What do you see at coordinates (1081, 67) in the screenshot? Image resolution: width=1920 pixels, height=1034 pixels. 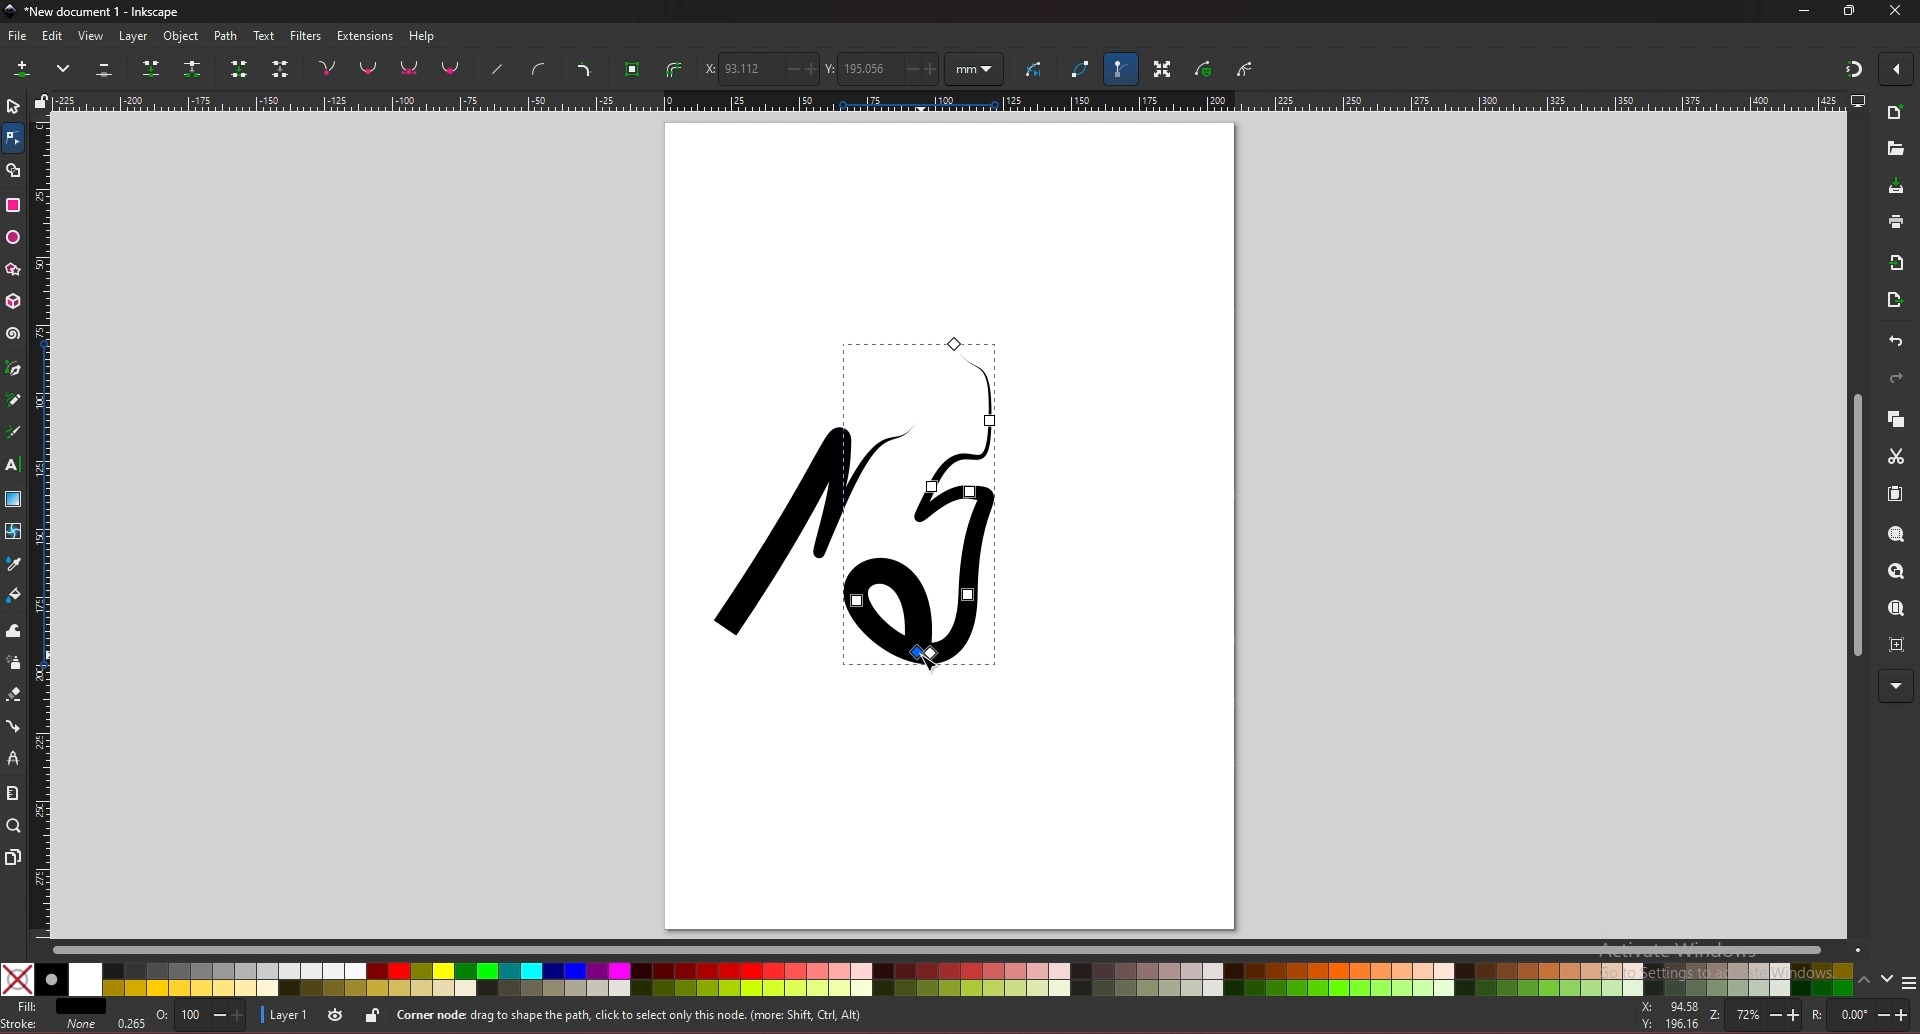 I see `path outline` at bounding box center [1081, 67].